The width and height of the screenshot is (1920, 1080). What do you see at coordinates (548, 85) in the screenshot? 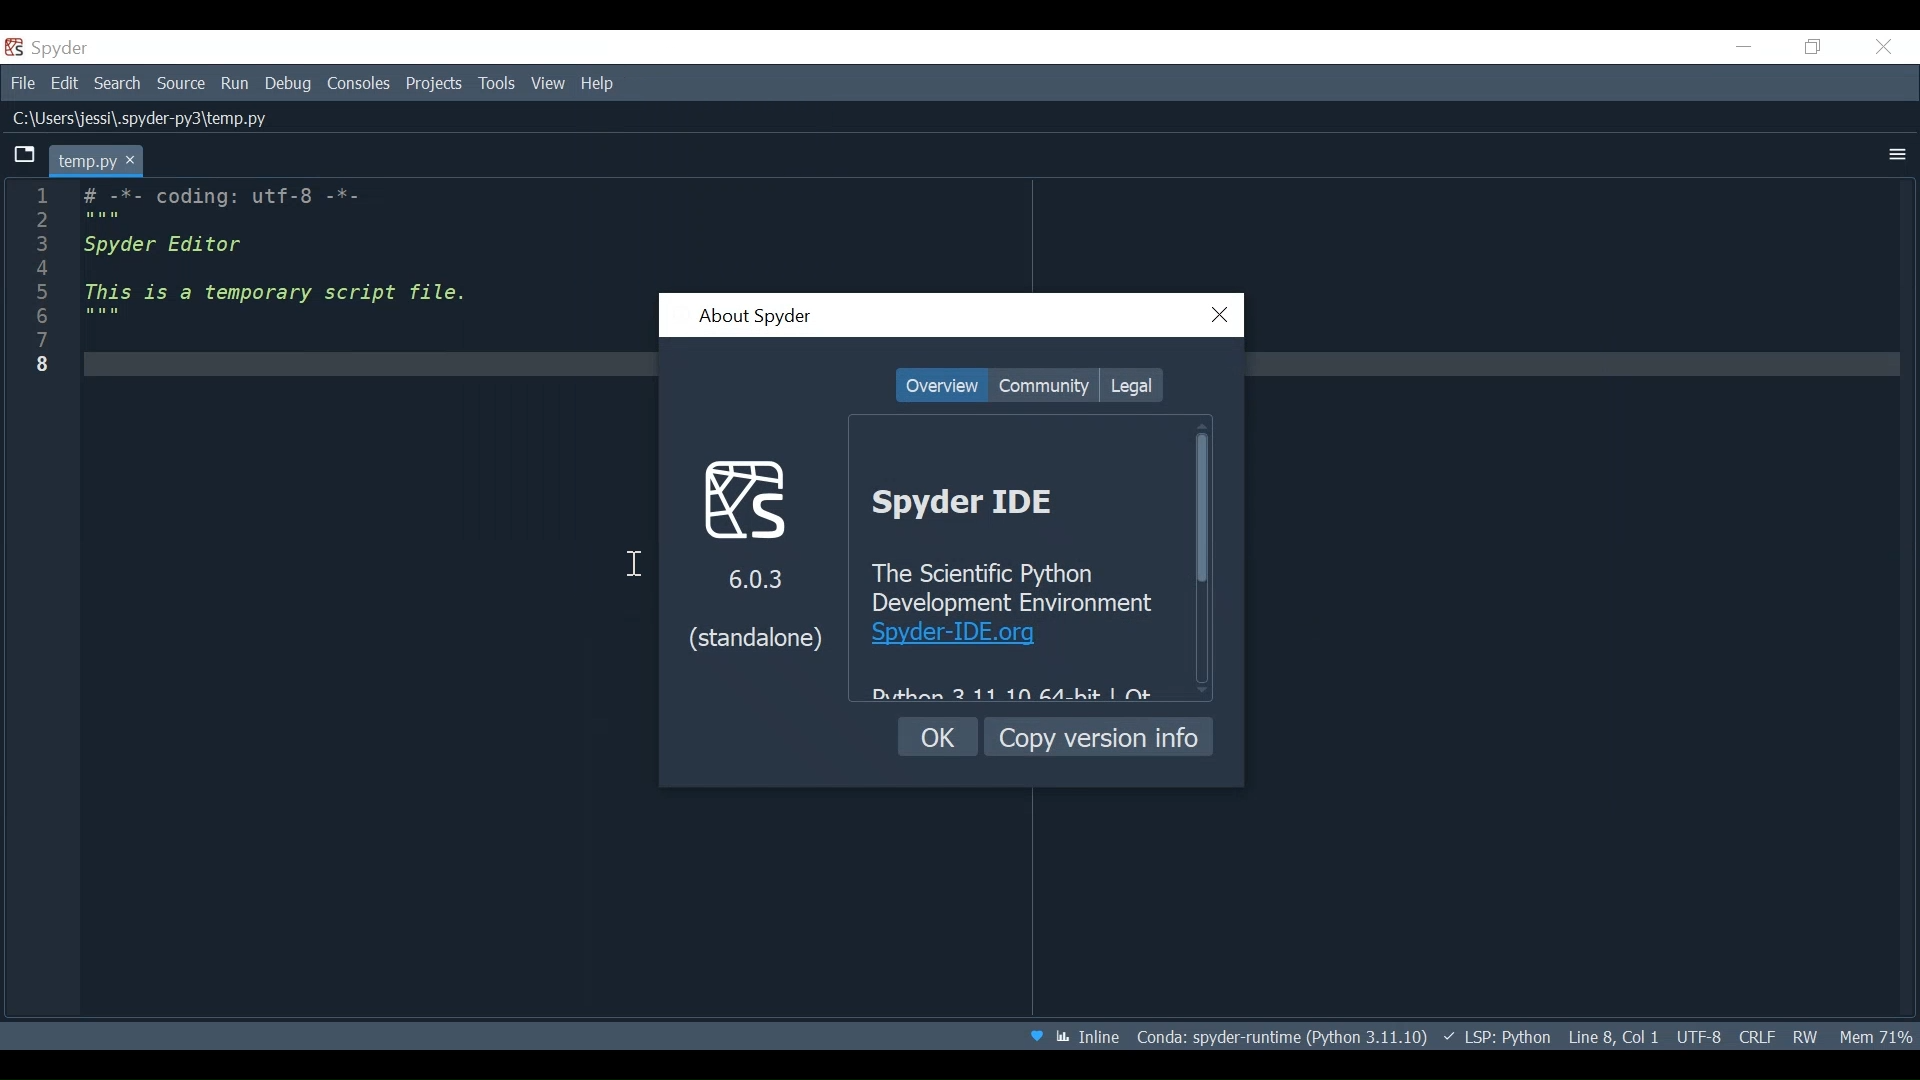
I see `View` at bounding box center [548, 85].